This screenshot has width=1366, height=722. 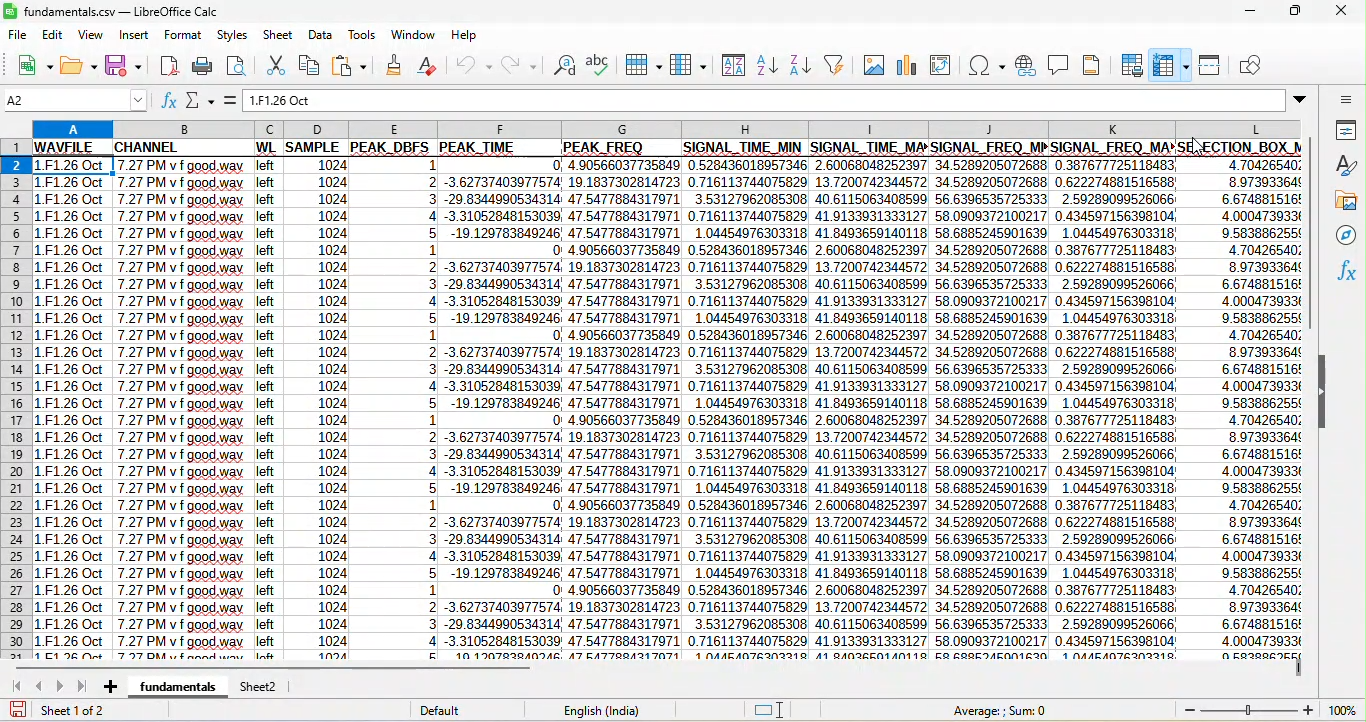 I want to click on cell ranges, so click(x=670, y=410).